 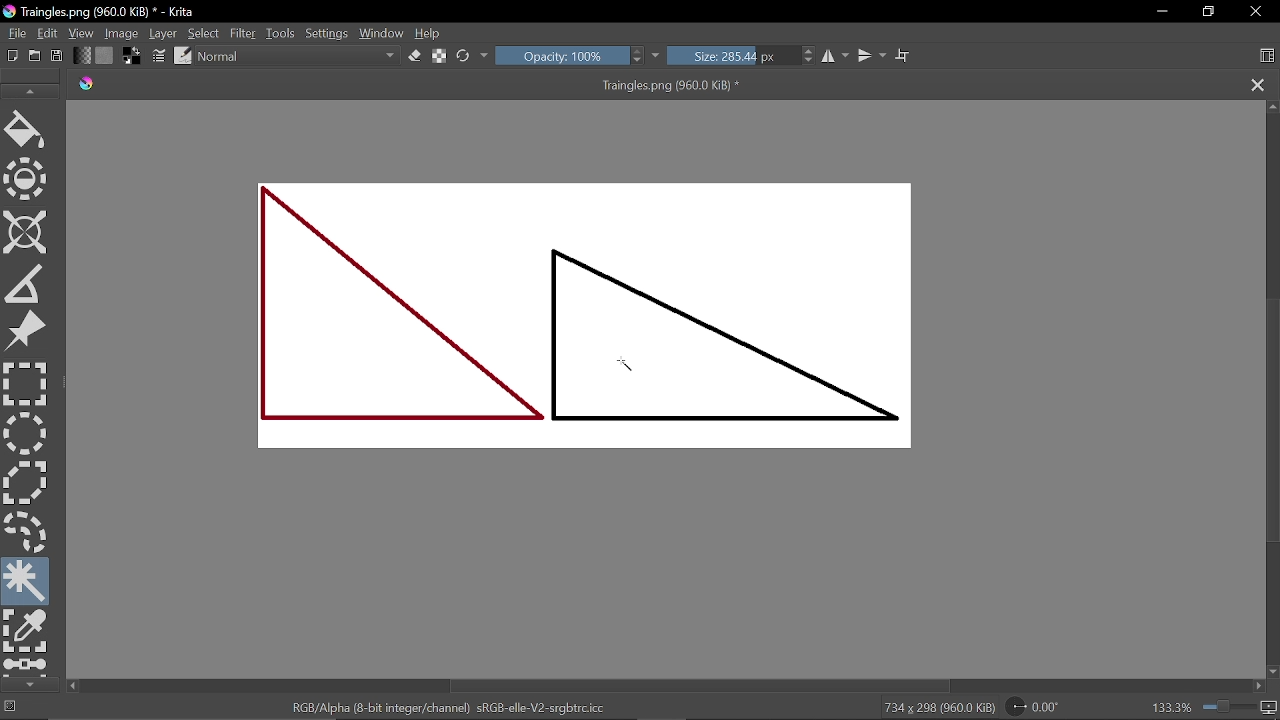 What do you see at coordinates (184, 56) in the screenshot?
I see `Choose brush preset` at bounding box center [184, 56].